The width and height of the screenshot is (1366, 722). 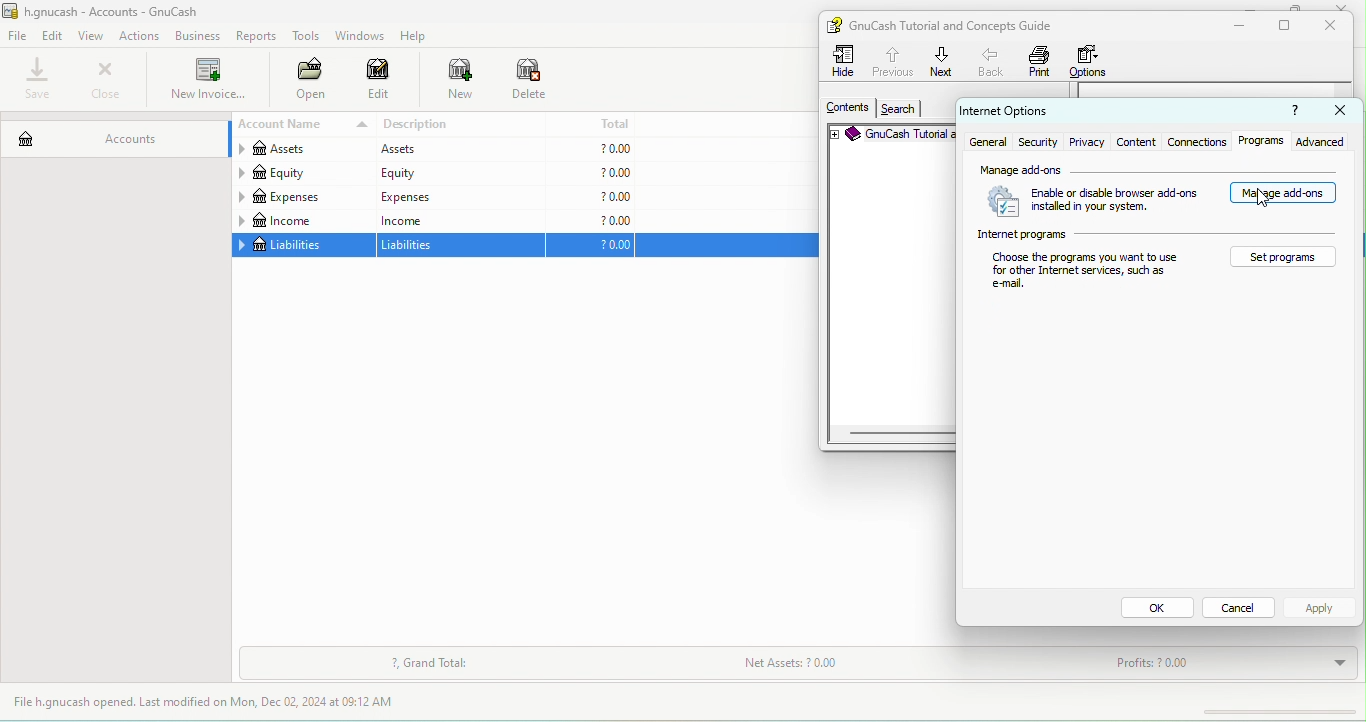 I want to click on general, so click(x=987, y=142).